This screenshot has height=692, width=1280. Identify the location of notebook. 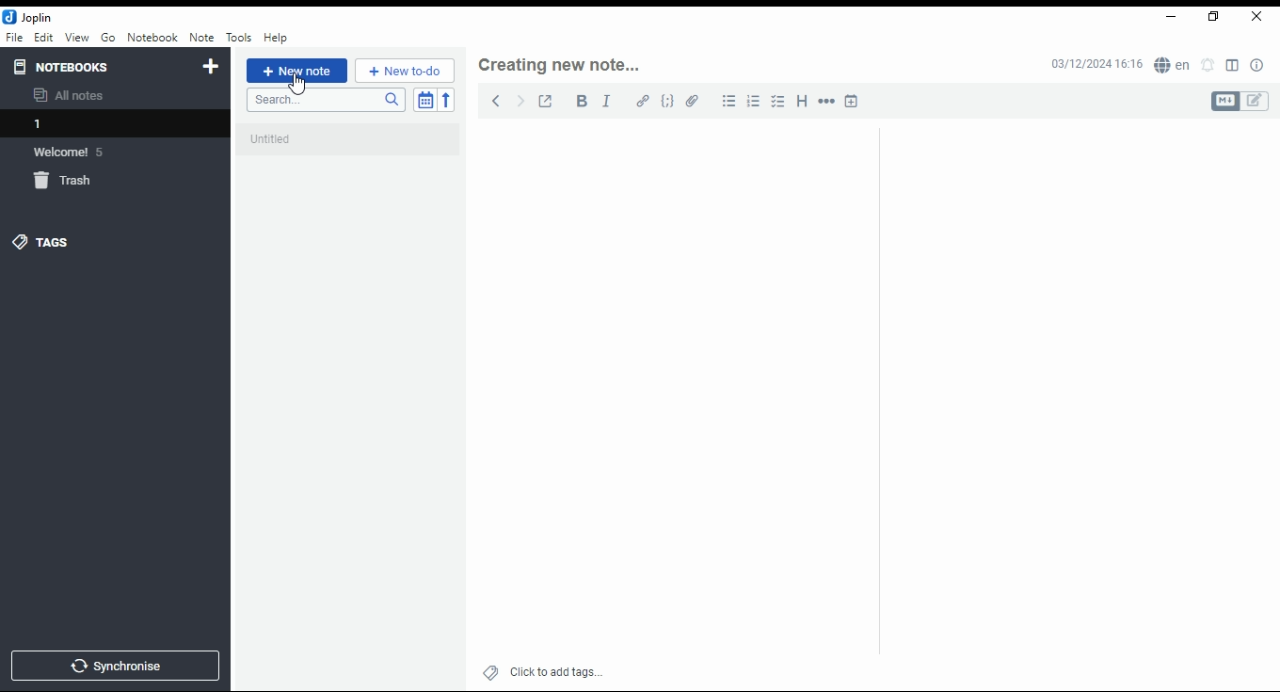
(152, 37).